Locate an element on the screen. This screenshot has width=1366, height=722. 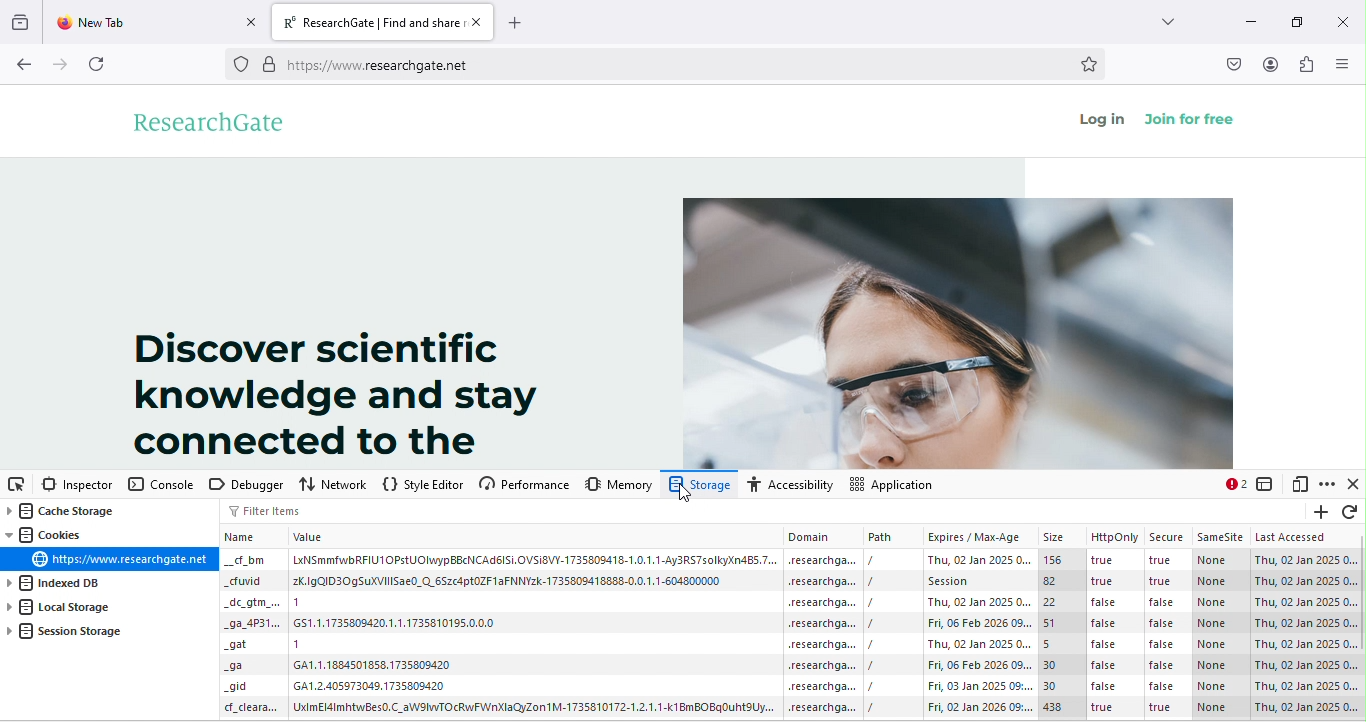
none is located at coordinates (1213, 582).